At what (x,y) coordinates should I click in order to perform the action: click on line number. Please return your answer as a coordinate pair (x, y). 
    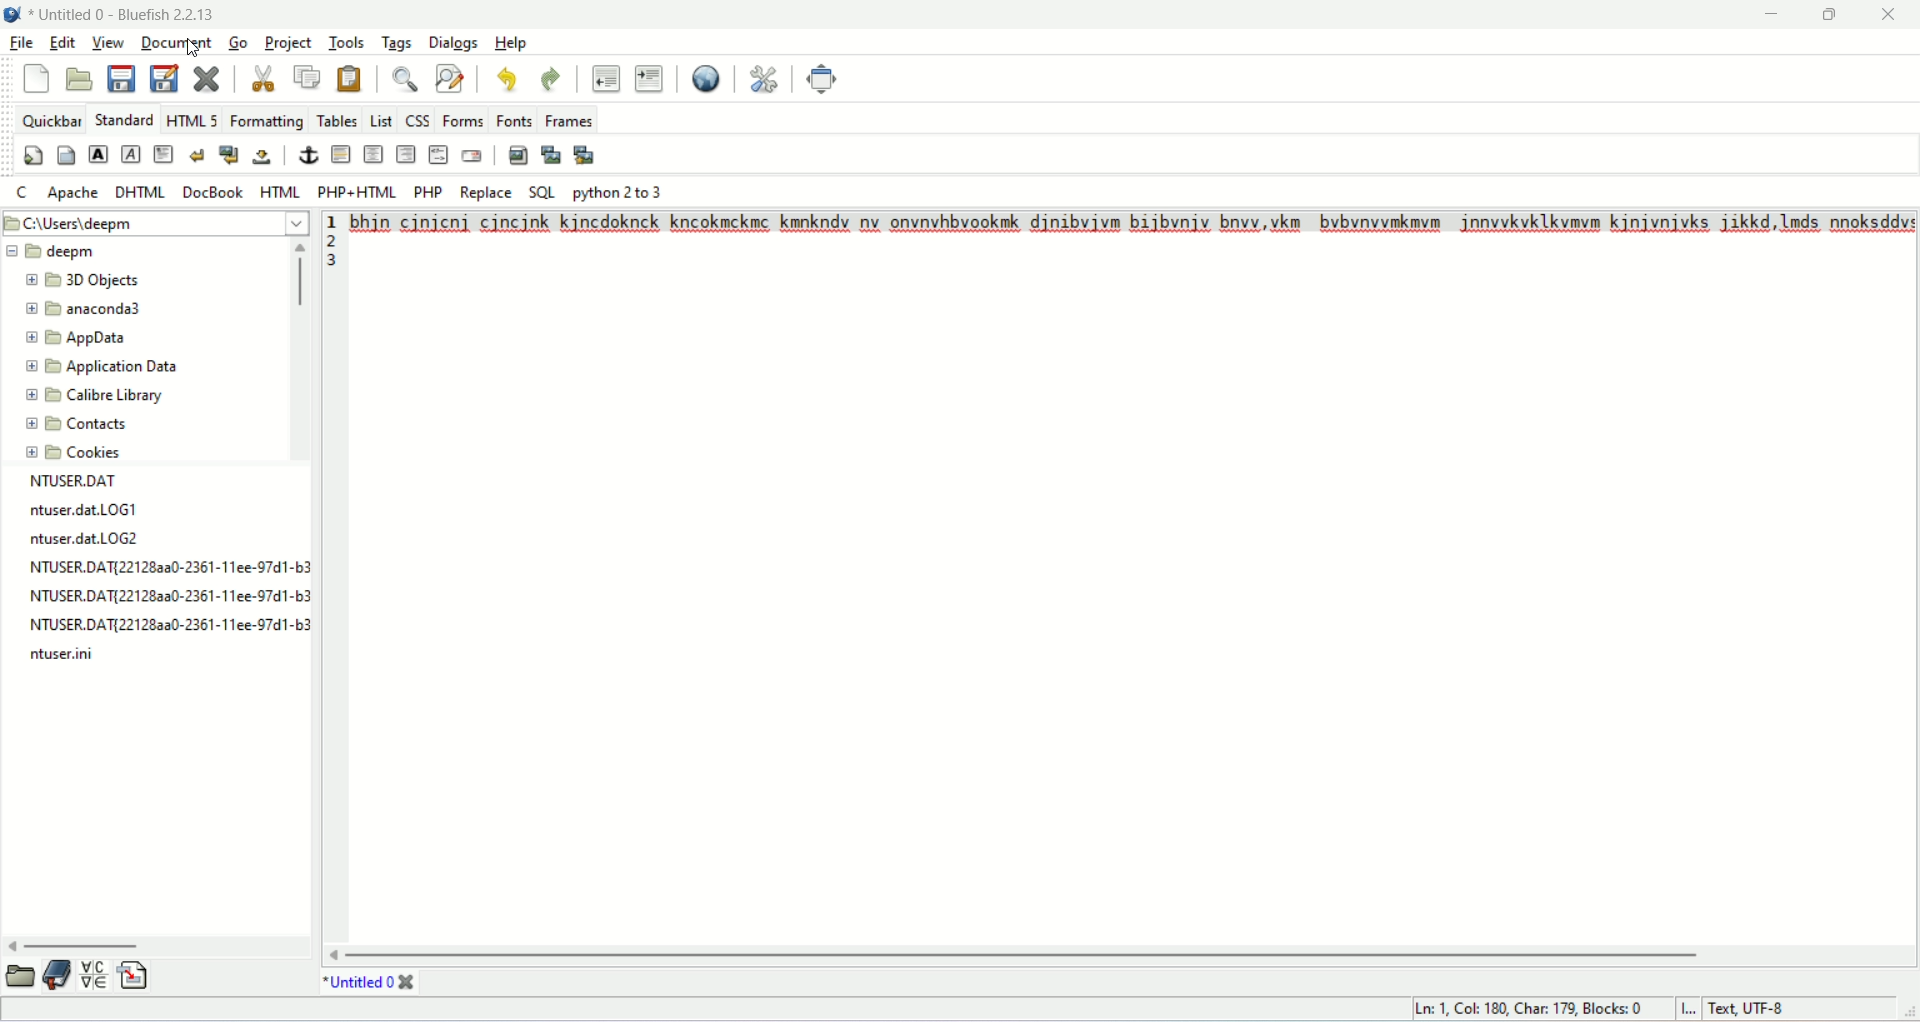
    Looking at the image, I should click on (332, 249).